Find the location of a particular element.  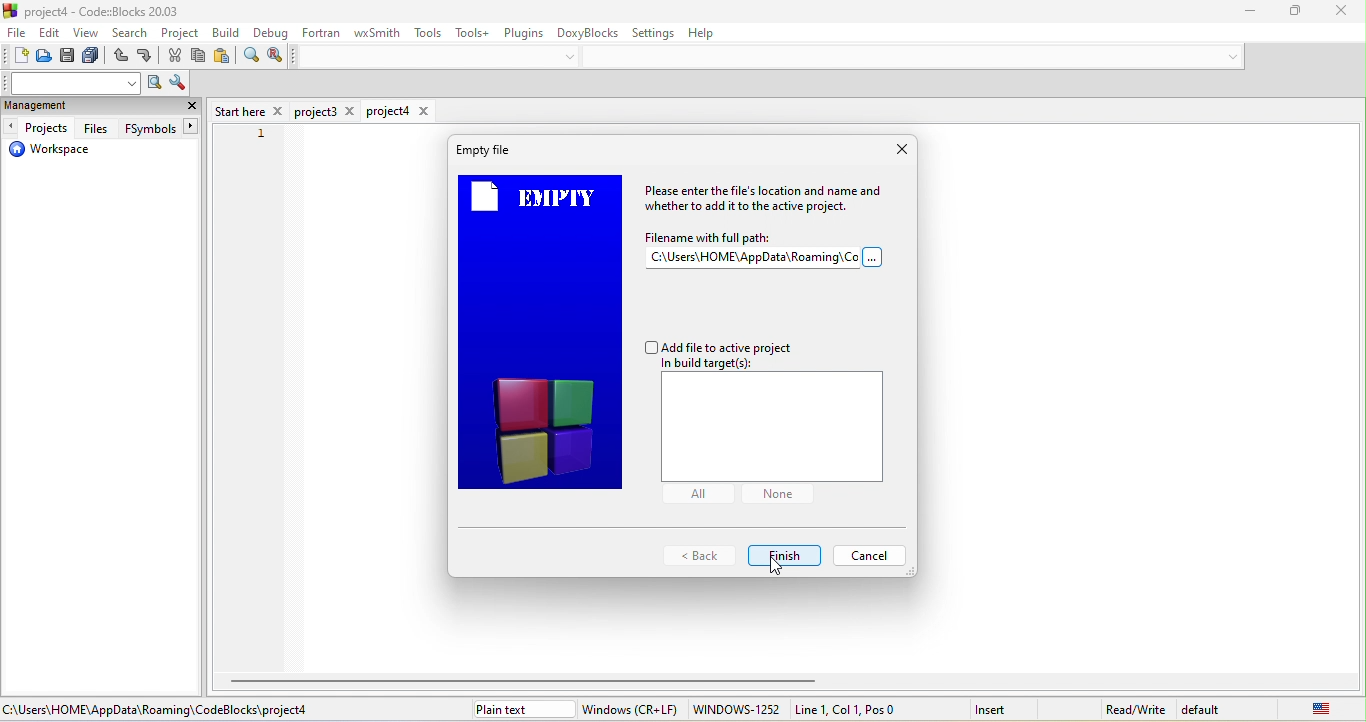

Box is located at coordinates (772, 428).